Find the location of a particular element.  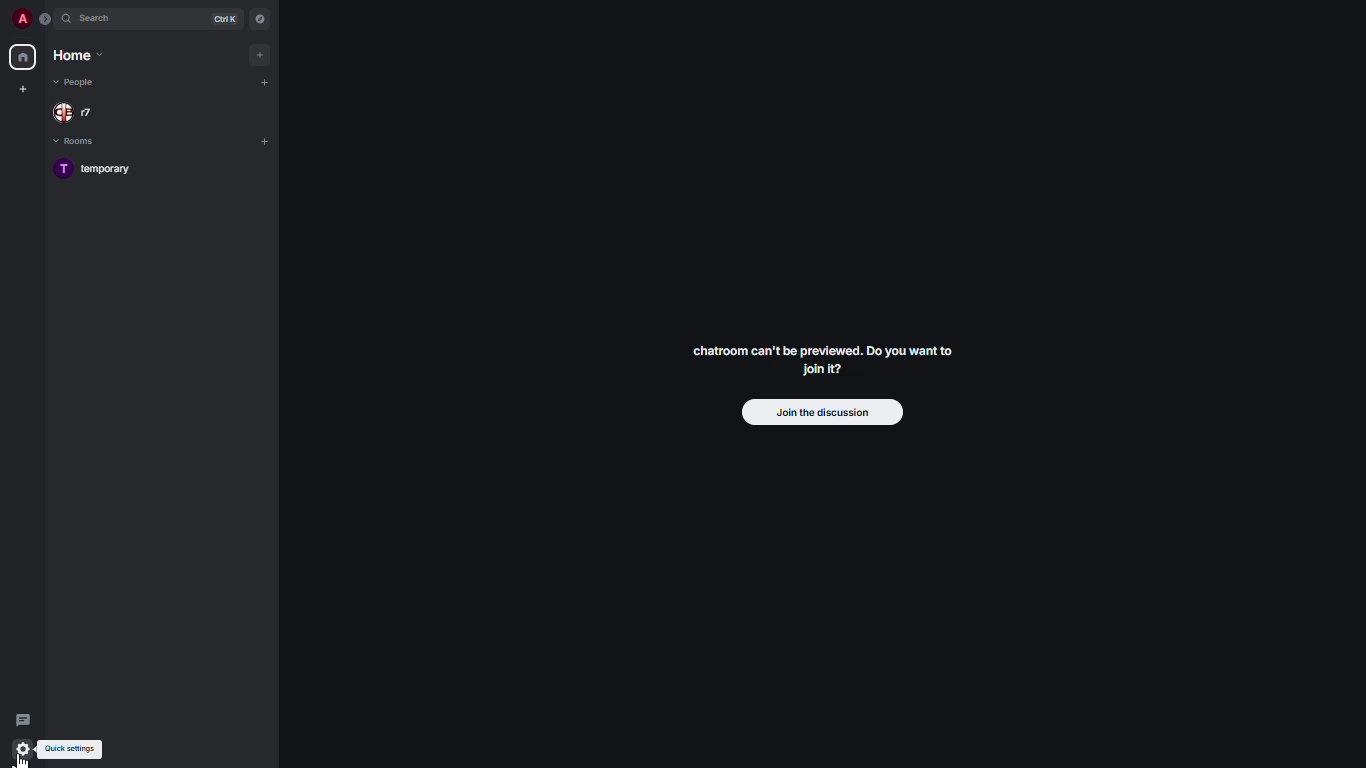

home is located at coordinates (77, 57).